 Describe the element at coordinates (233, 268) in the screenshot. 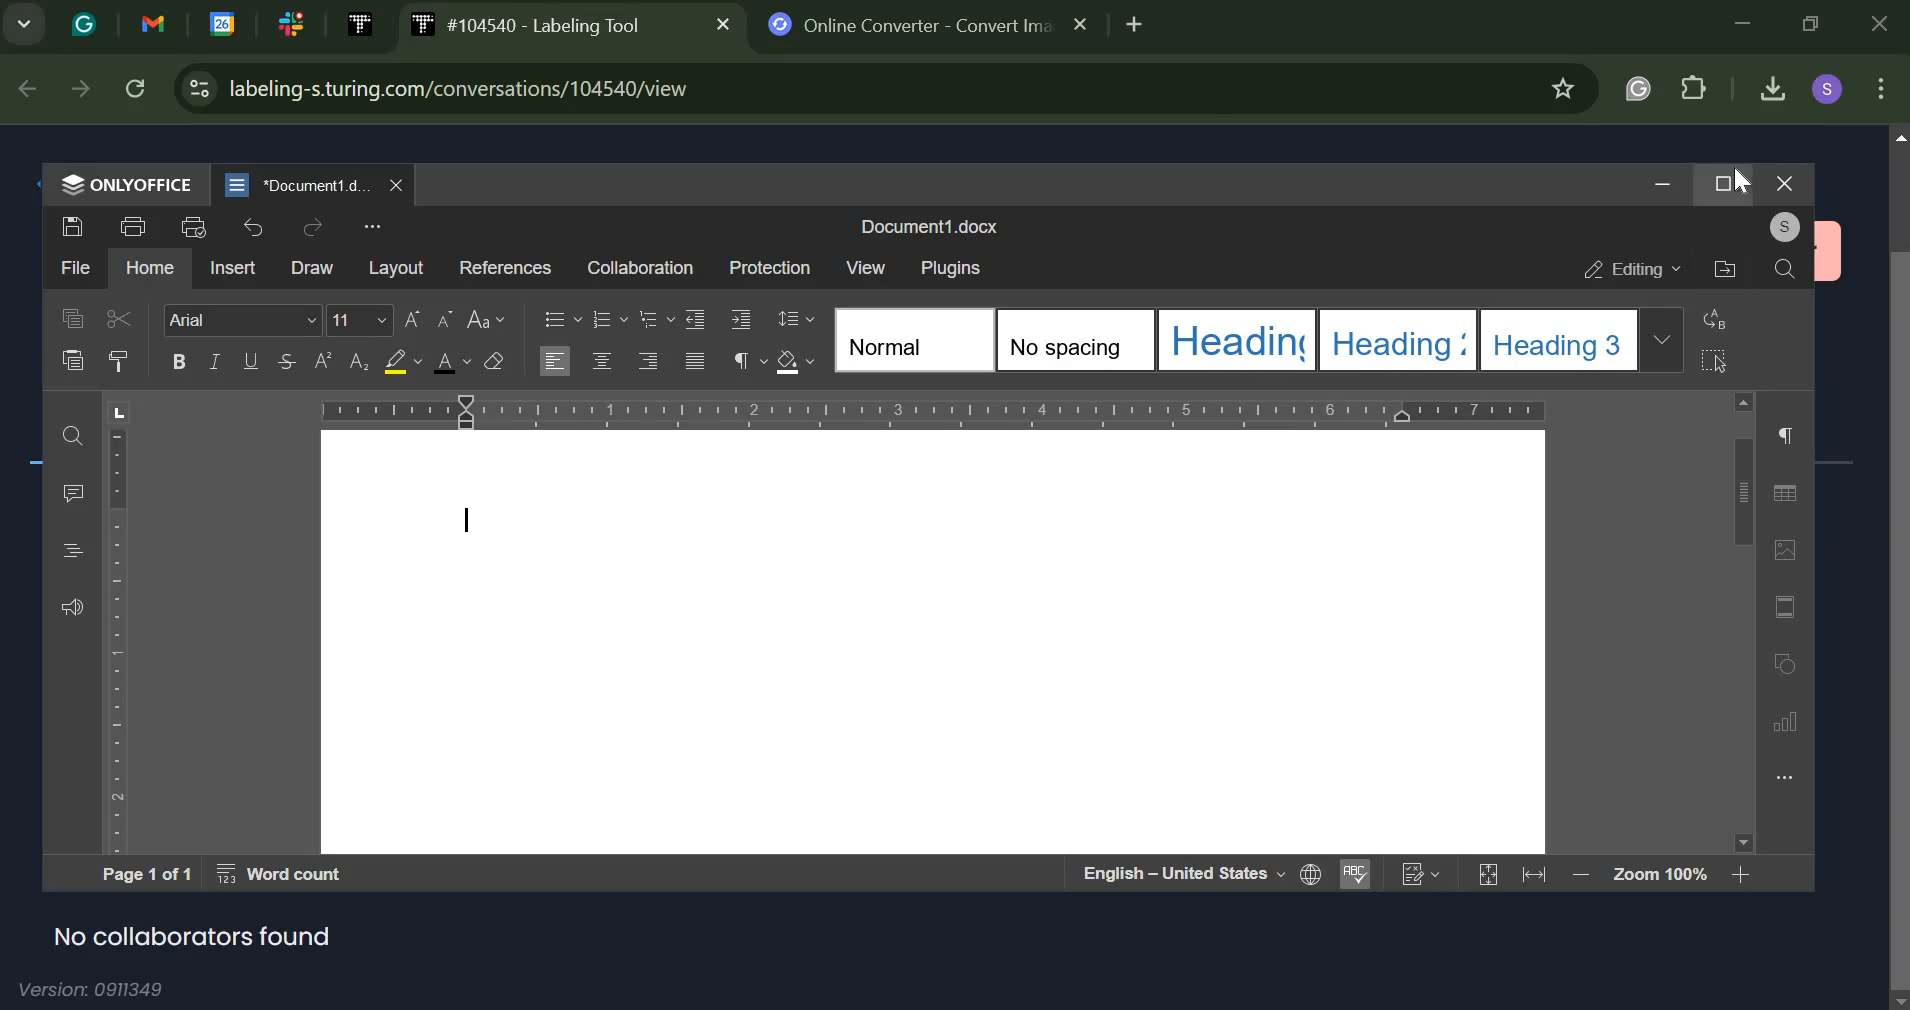

I see `insert` at that location.